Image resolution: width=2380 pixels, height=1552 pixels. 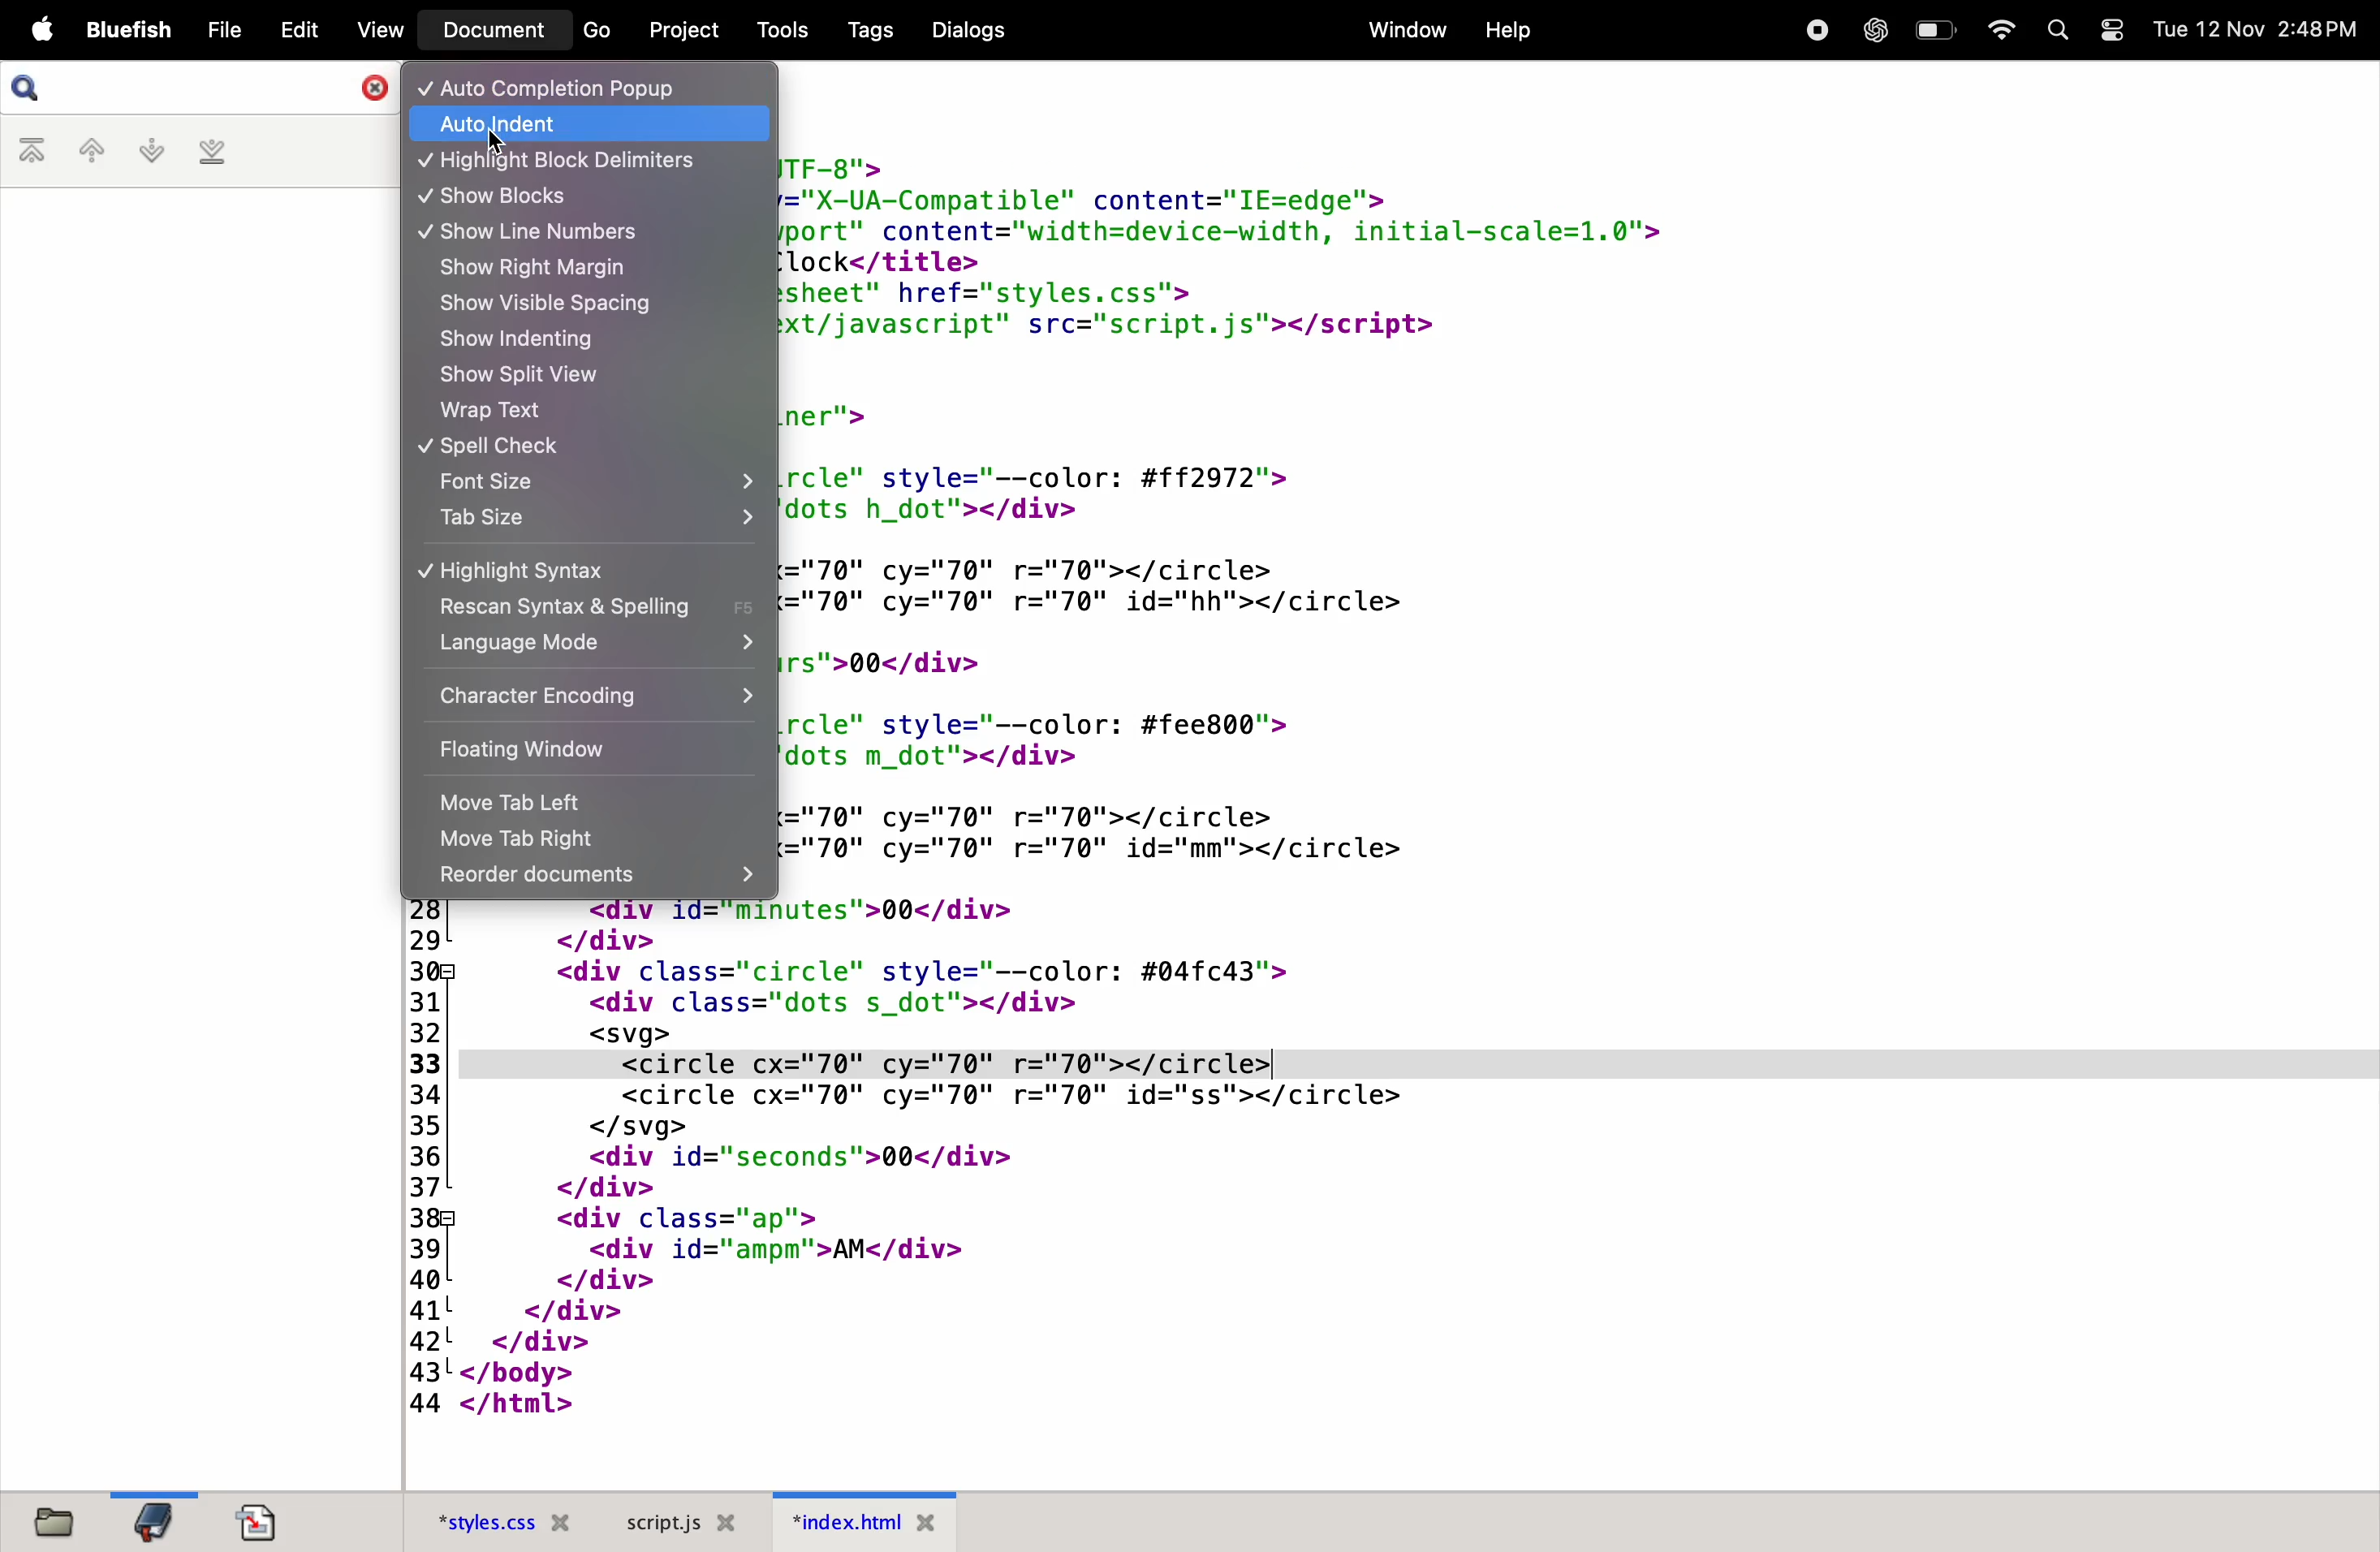 I want to click on tags, so click(x=863, y=29).